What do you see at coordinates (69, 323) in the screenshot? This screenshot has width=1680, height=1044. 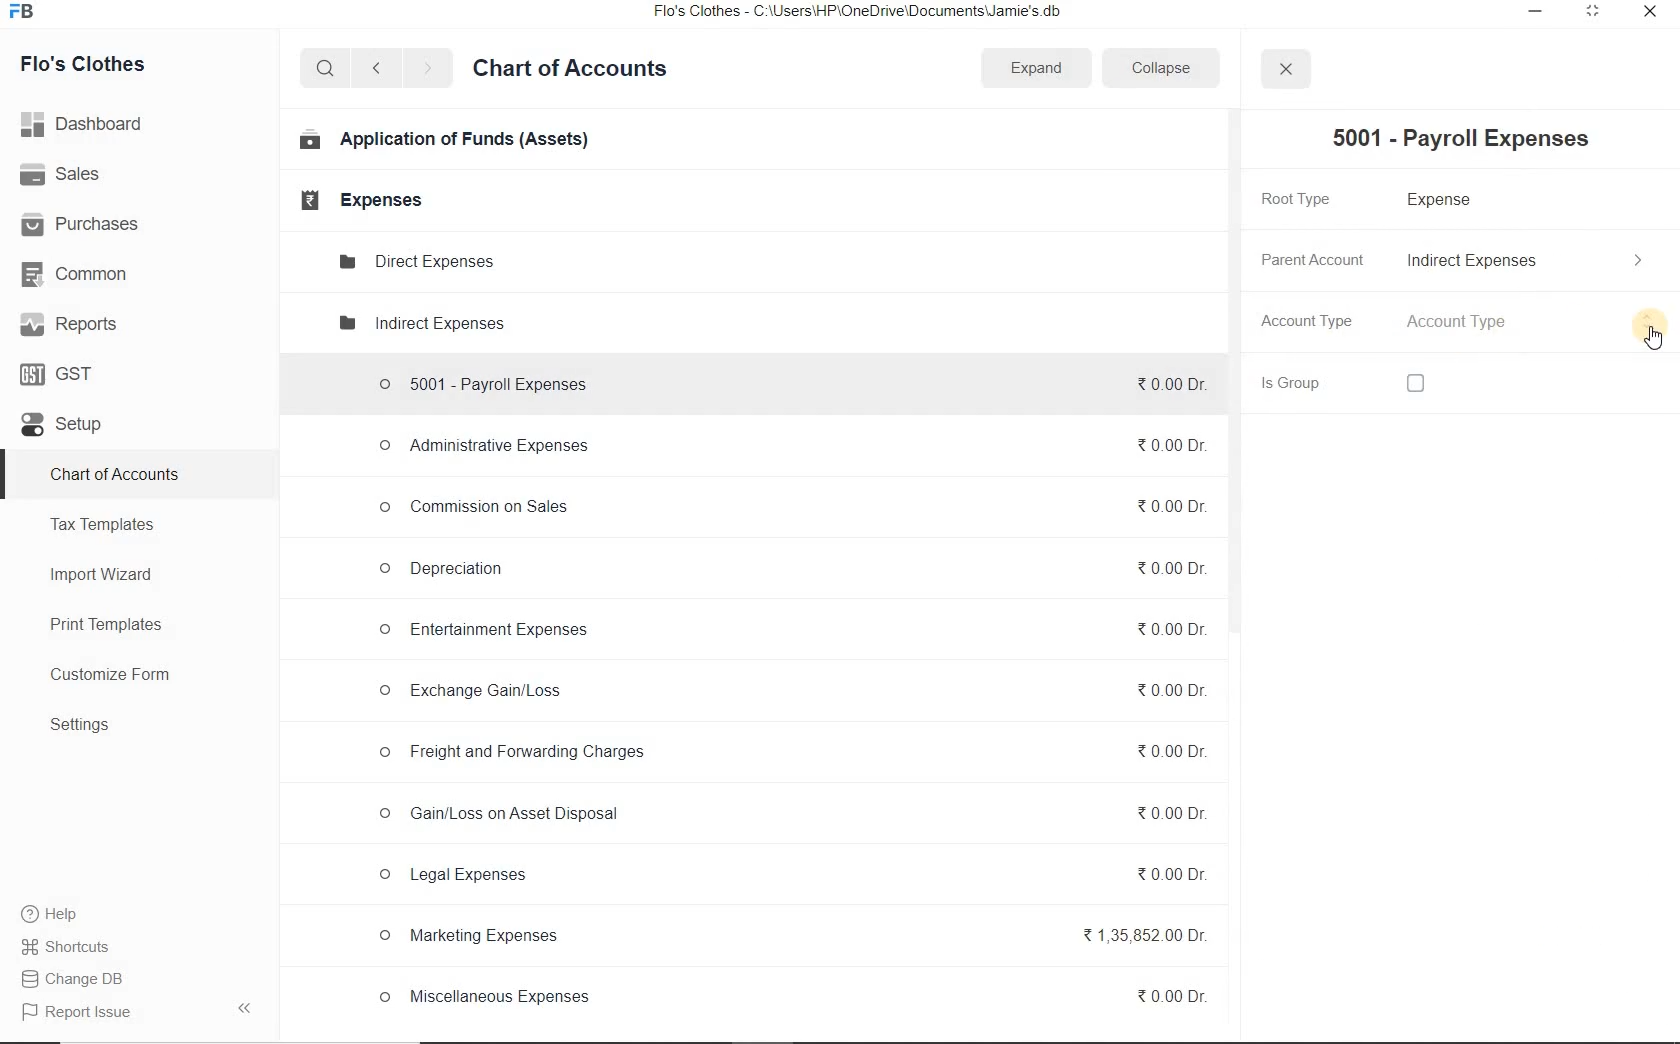 I see `Reports` at bounding box center [69, 323].